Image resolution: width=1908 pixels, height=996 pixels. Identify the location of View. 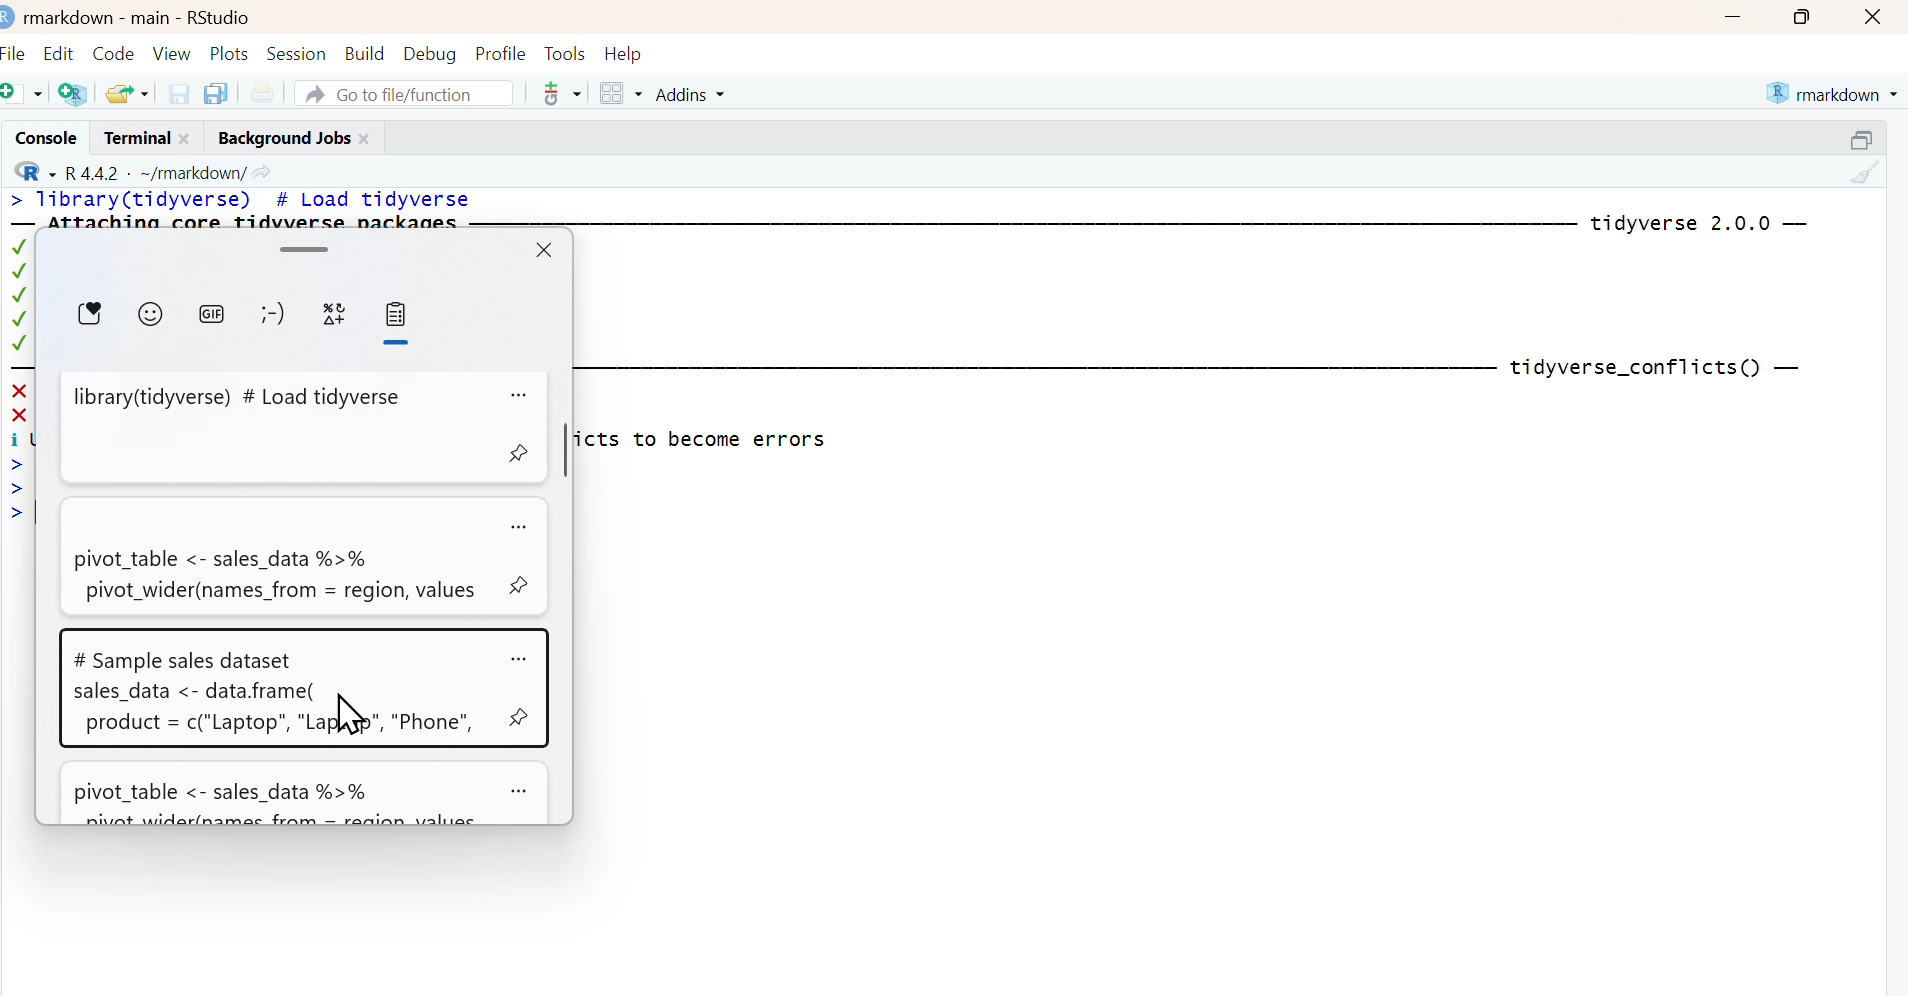
(174, 50).